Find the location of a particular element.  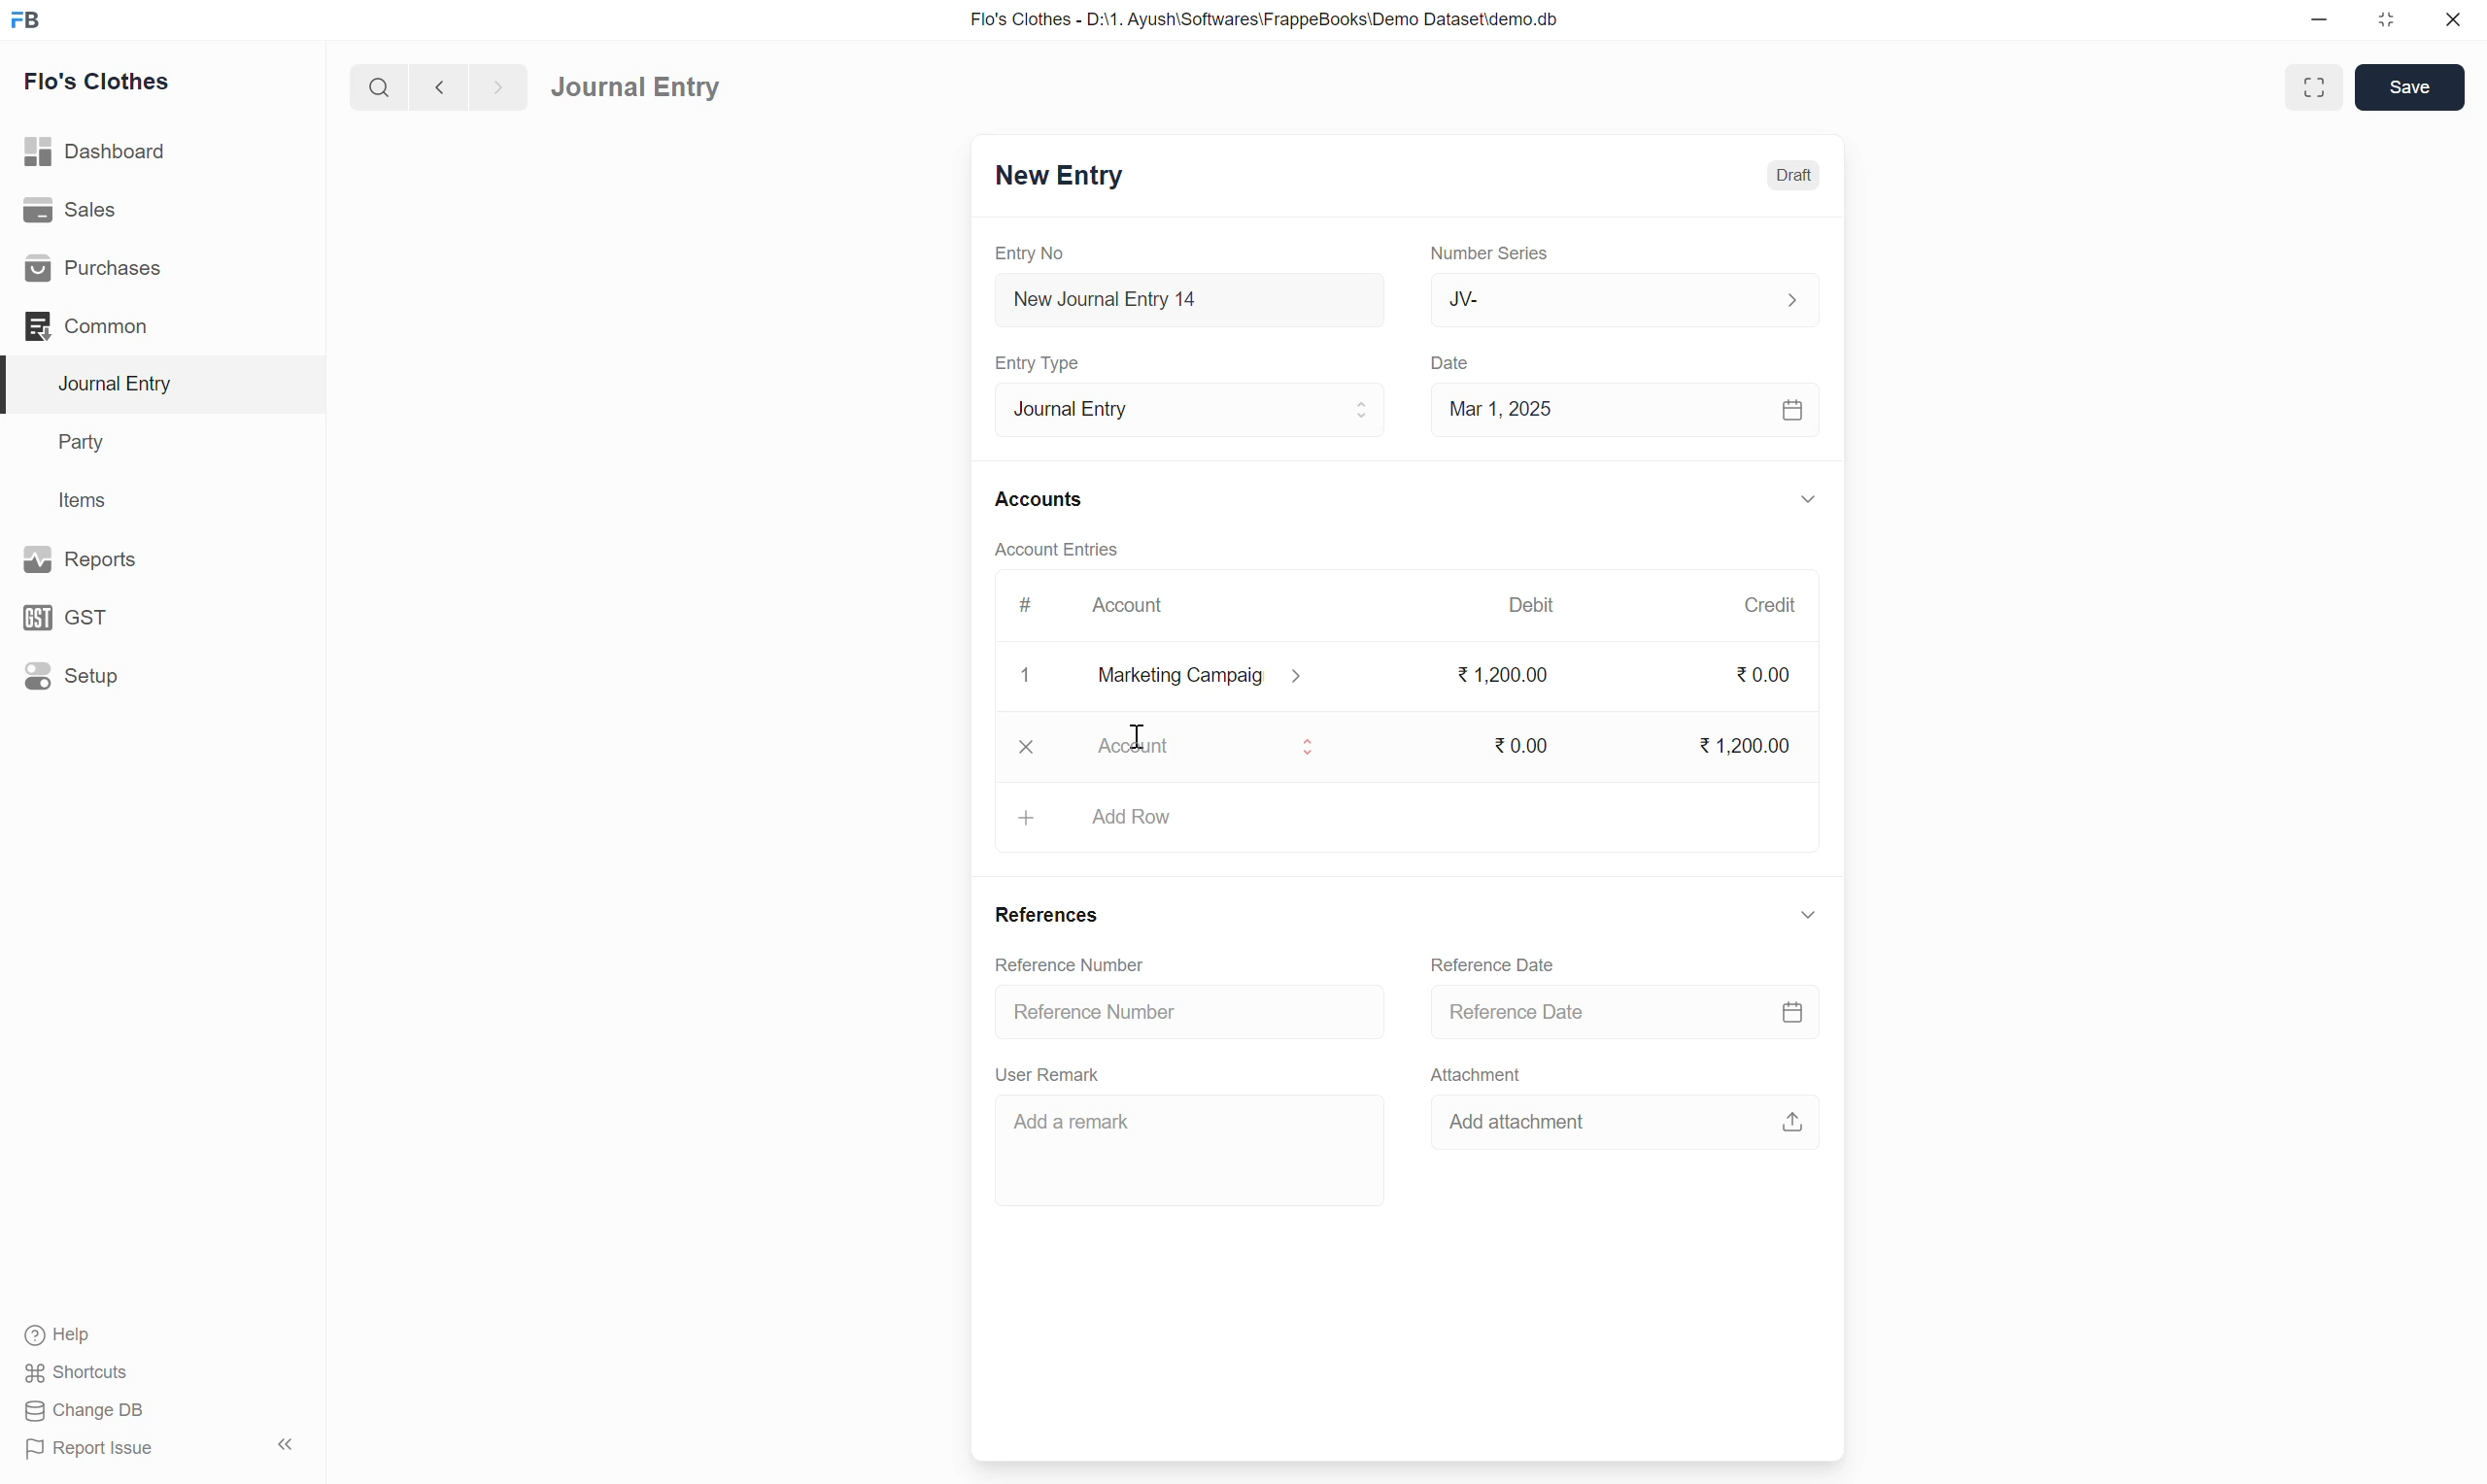

marketing campaig is located at coordinates (1215, 677).